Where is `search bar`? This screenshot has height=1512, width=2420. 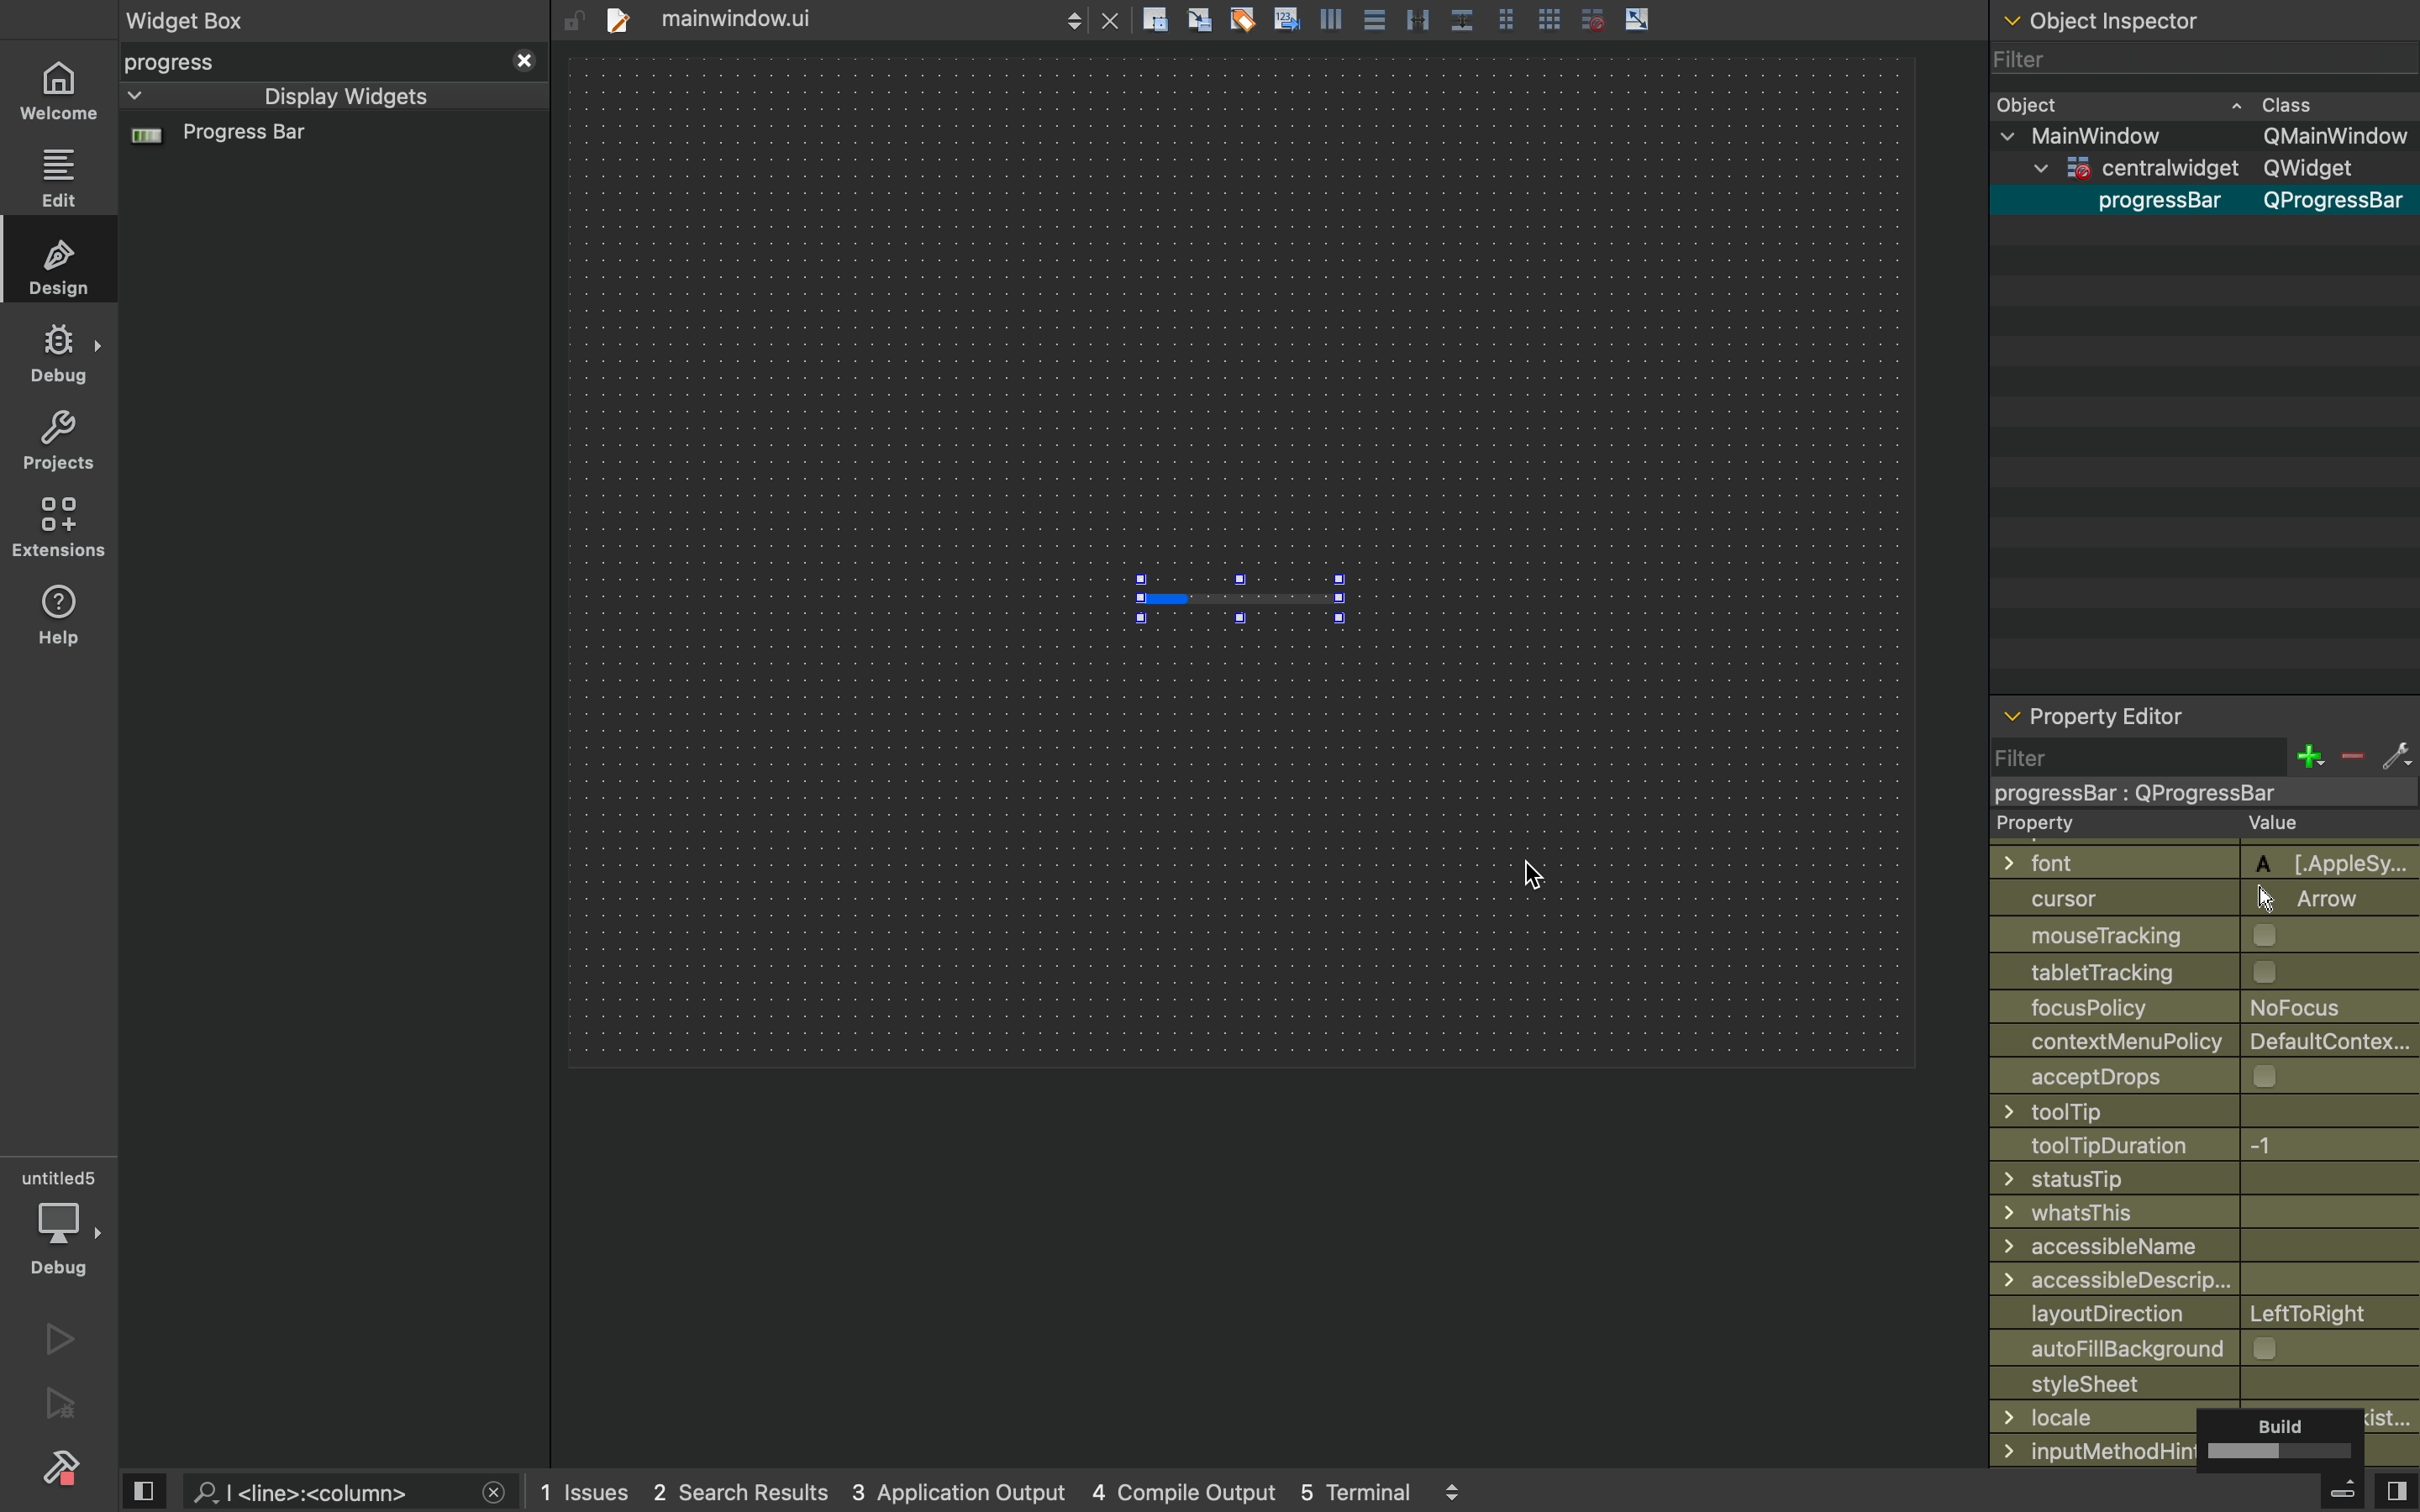 search bar is located at coordinates (347, 1492).